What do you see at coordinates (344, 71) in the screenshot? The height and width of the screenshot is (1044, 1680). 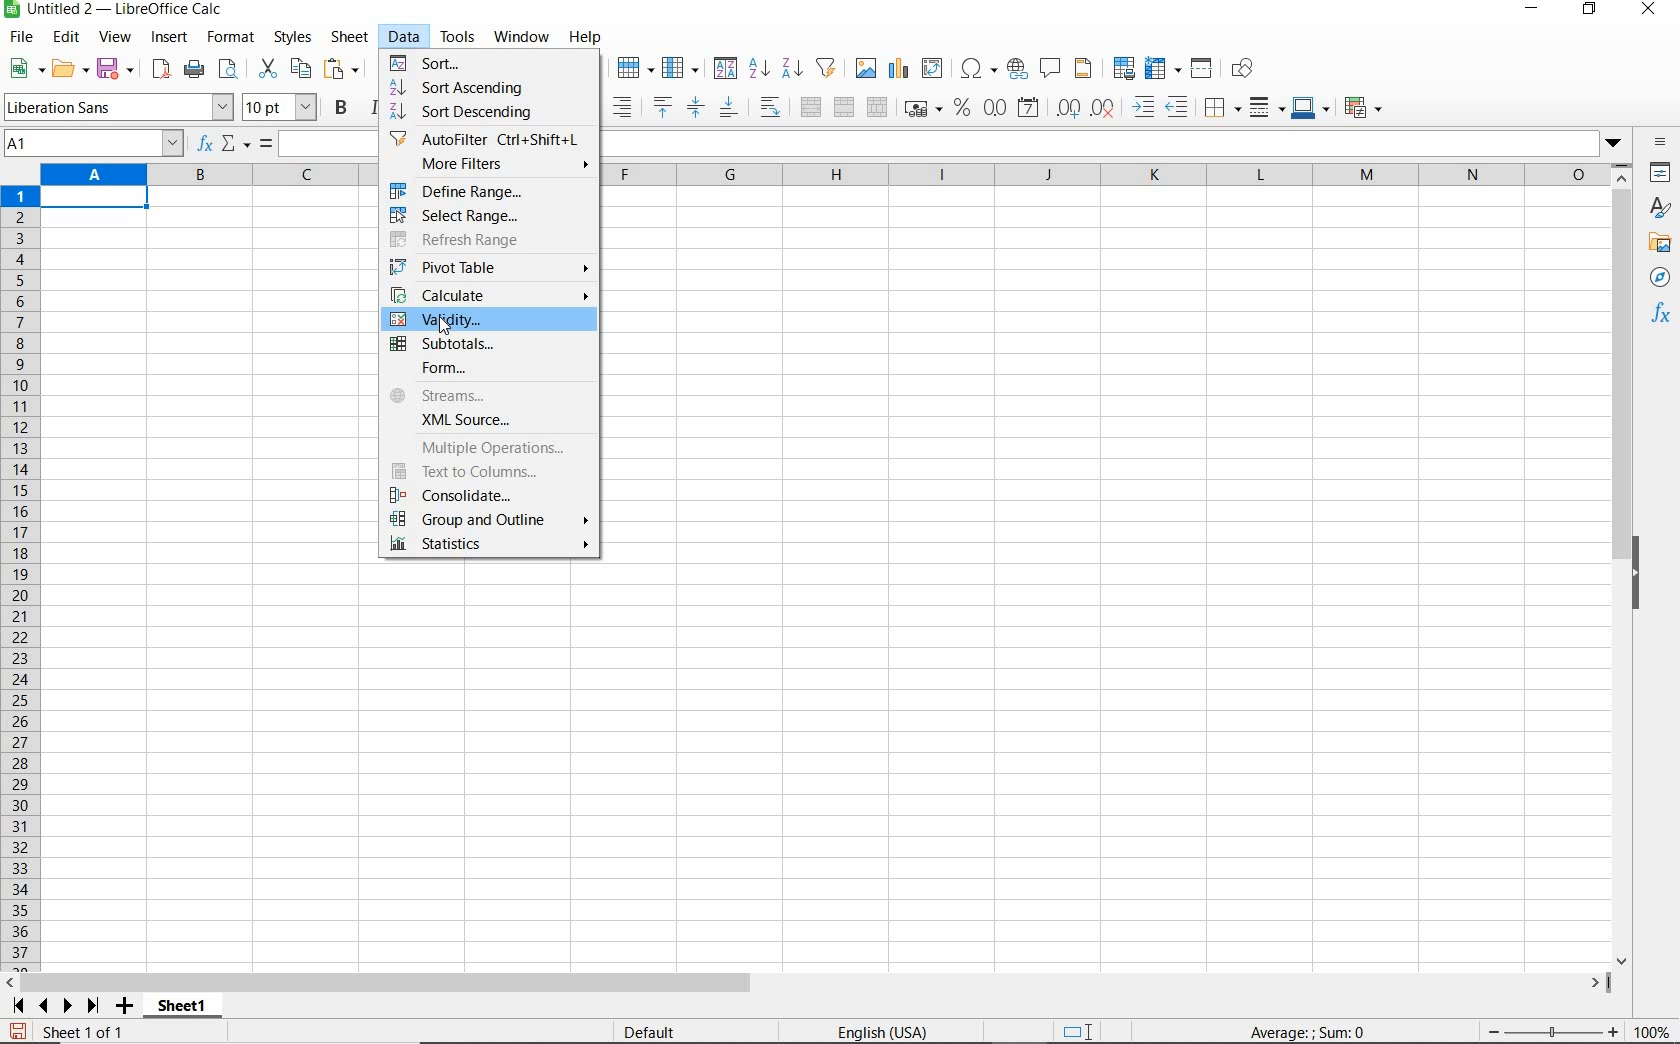 I see `paste` at bounding box center [344, 71].